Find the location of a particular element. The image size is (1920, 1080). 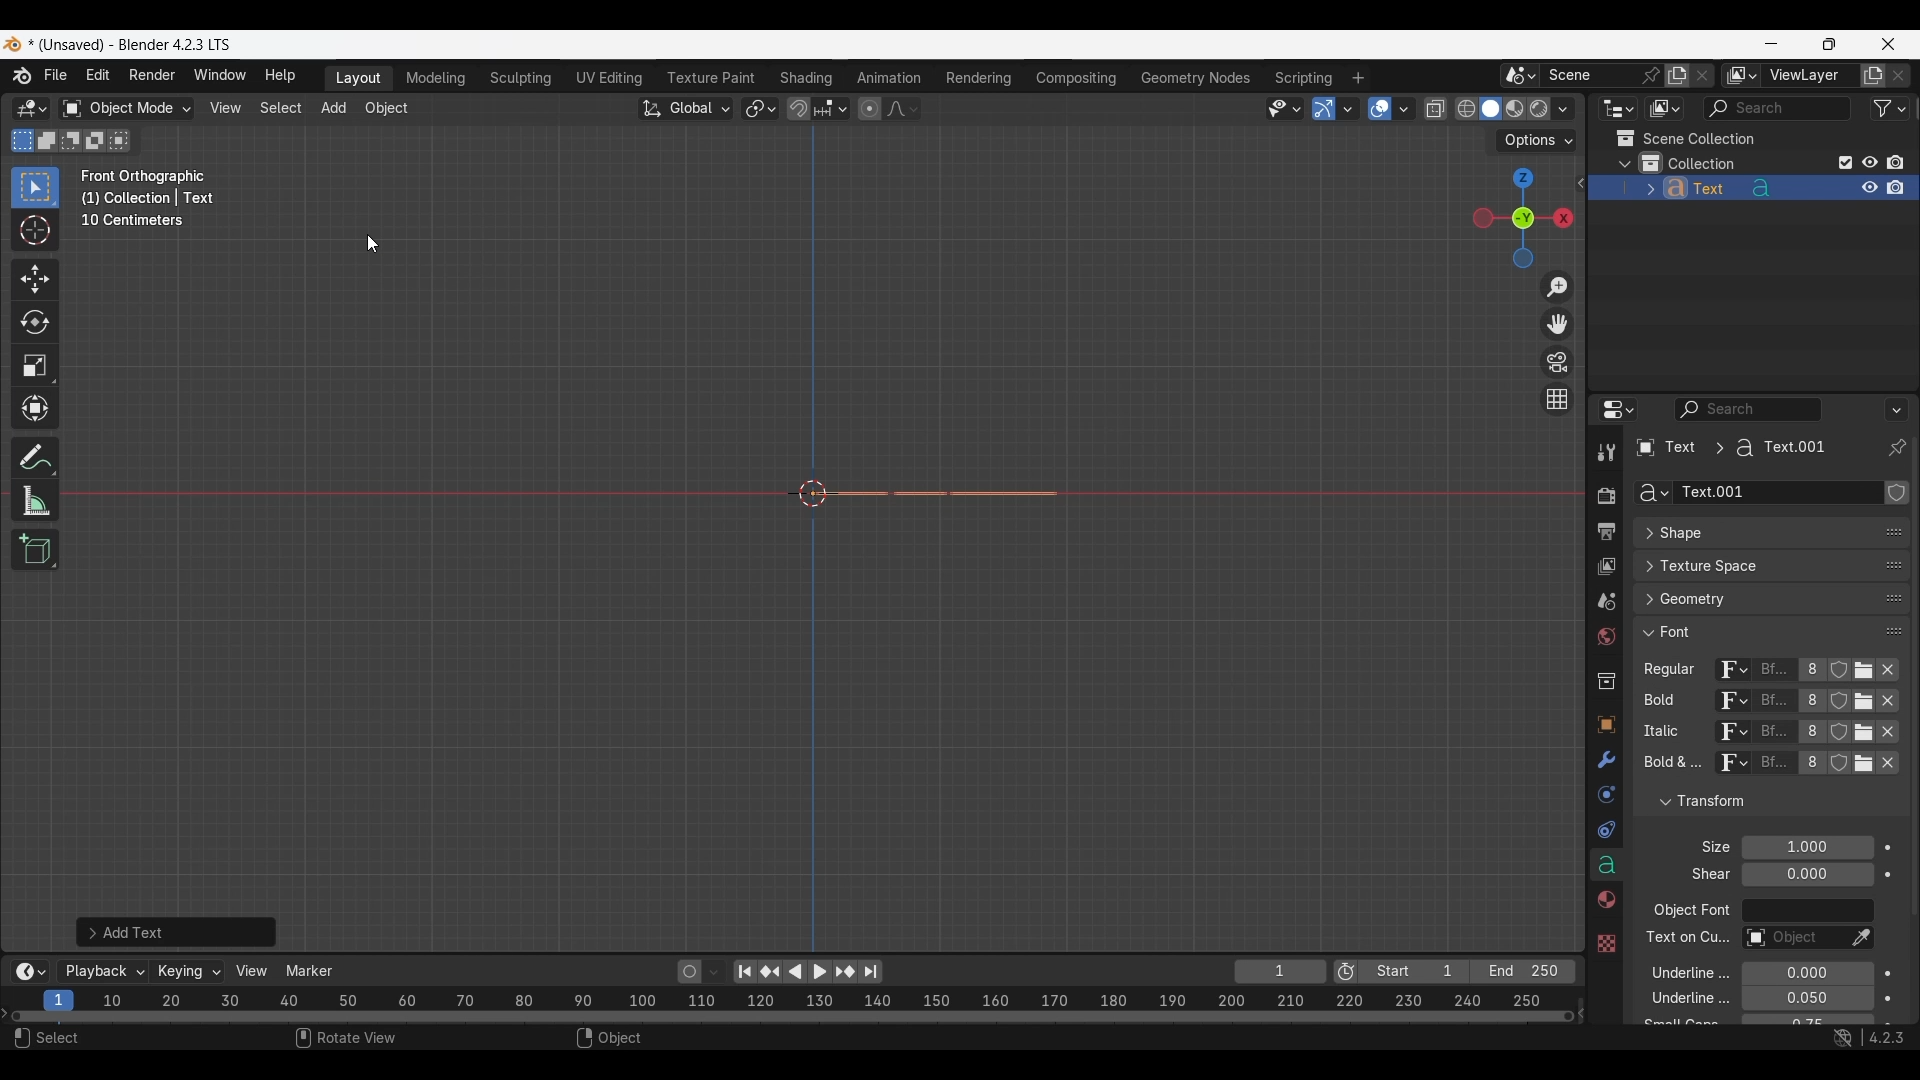

Object is located at coordinates (607, 1040).